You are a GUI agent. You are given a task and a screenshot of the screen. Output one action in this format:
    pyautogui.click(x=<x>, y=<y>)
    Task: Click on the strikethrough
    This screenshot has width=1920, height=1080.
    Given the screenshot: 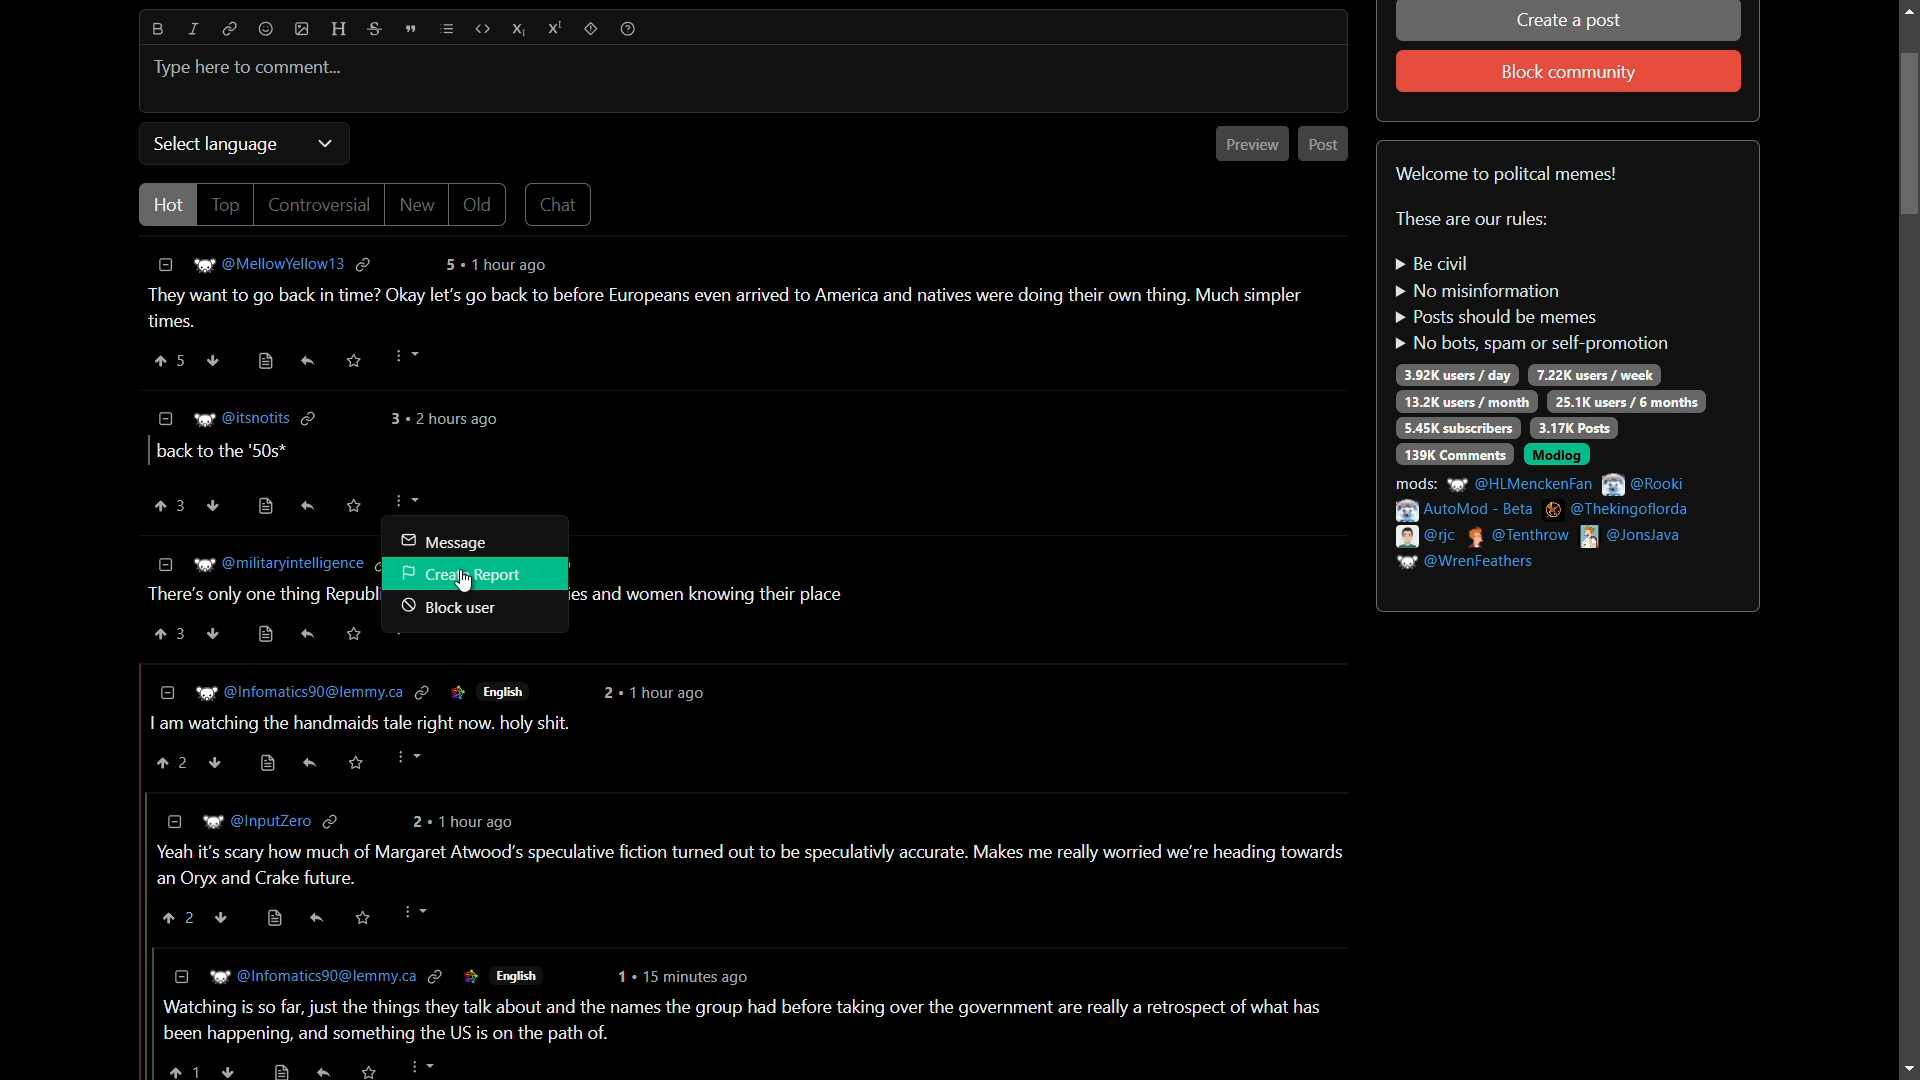 What is the action you would take?
    pyautogui.click(x=371, y=30)
    